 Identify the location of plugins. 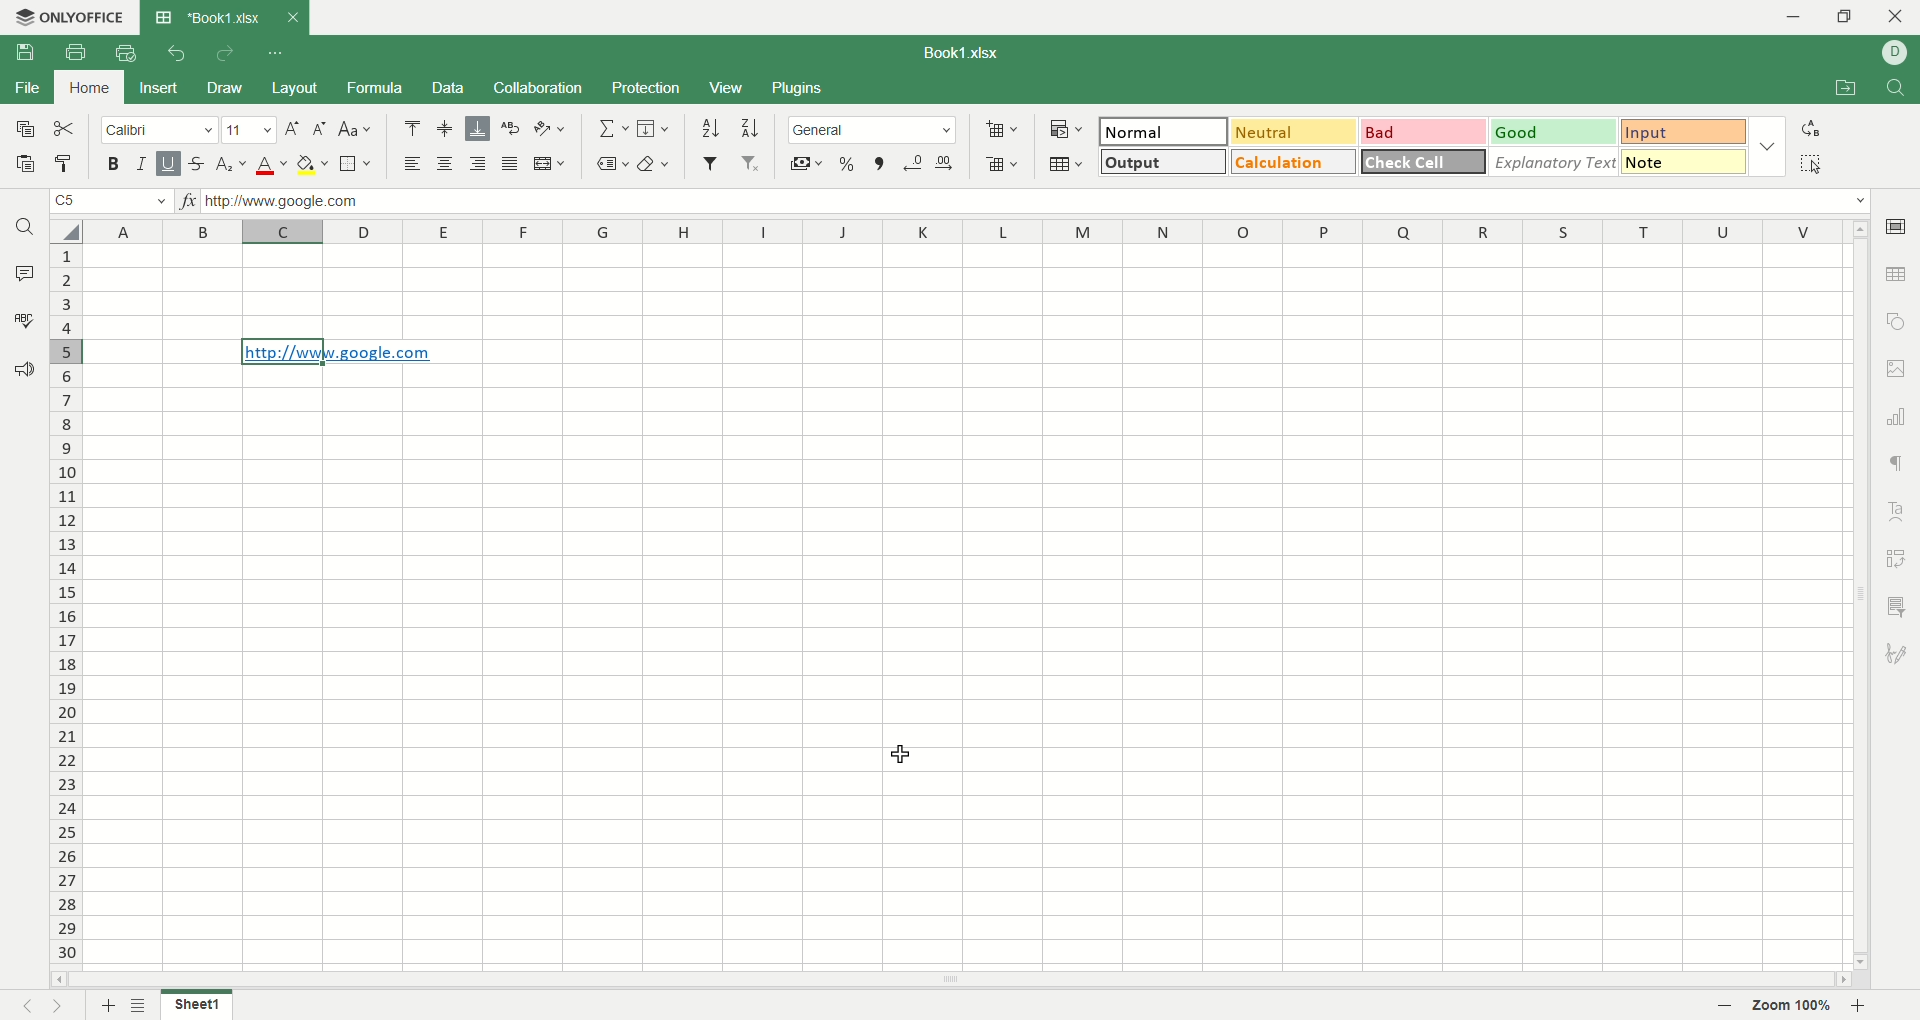
(800, 89).